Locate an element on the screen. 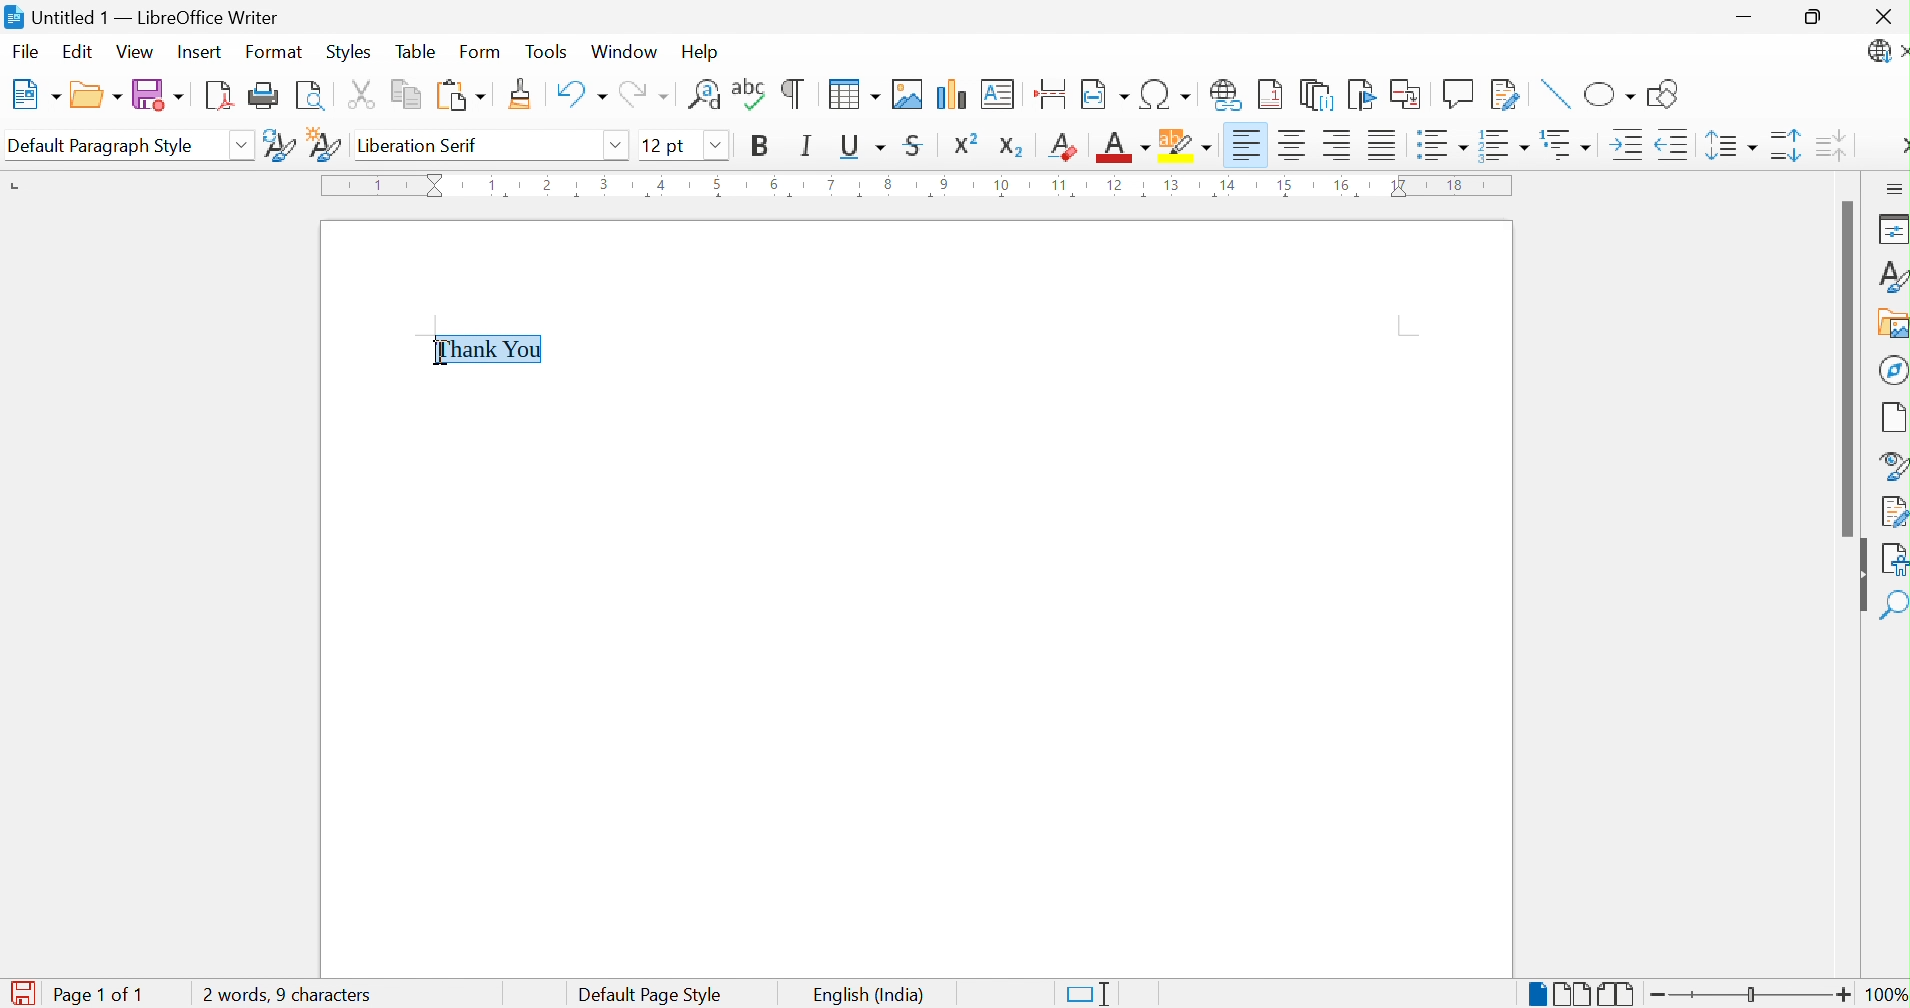  Italic is located at coordinates (811, 145).